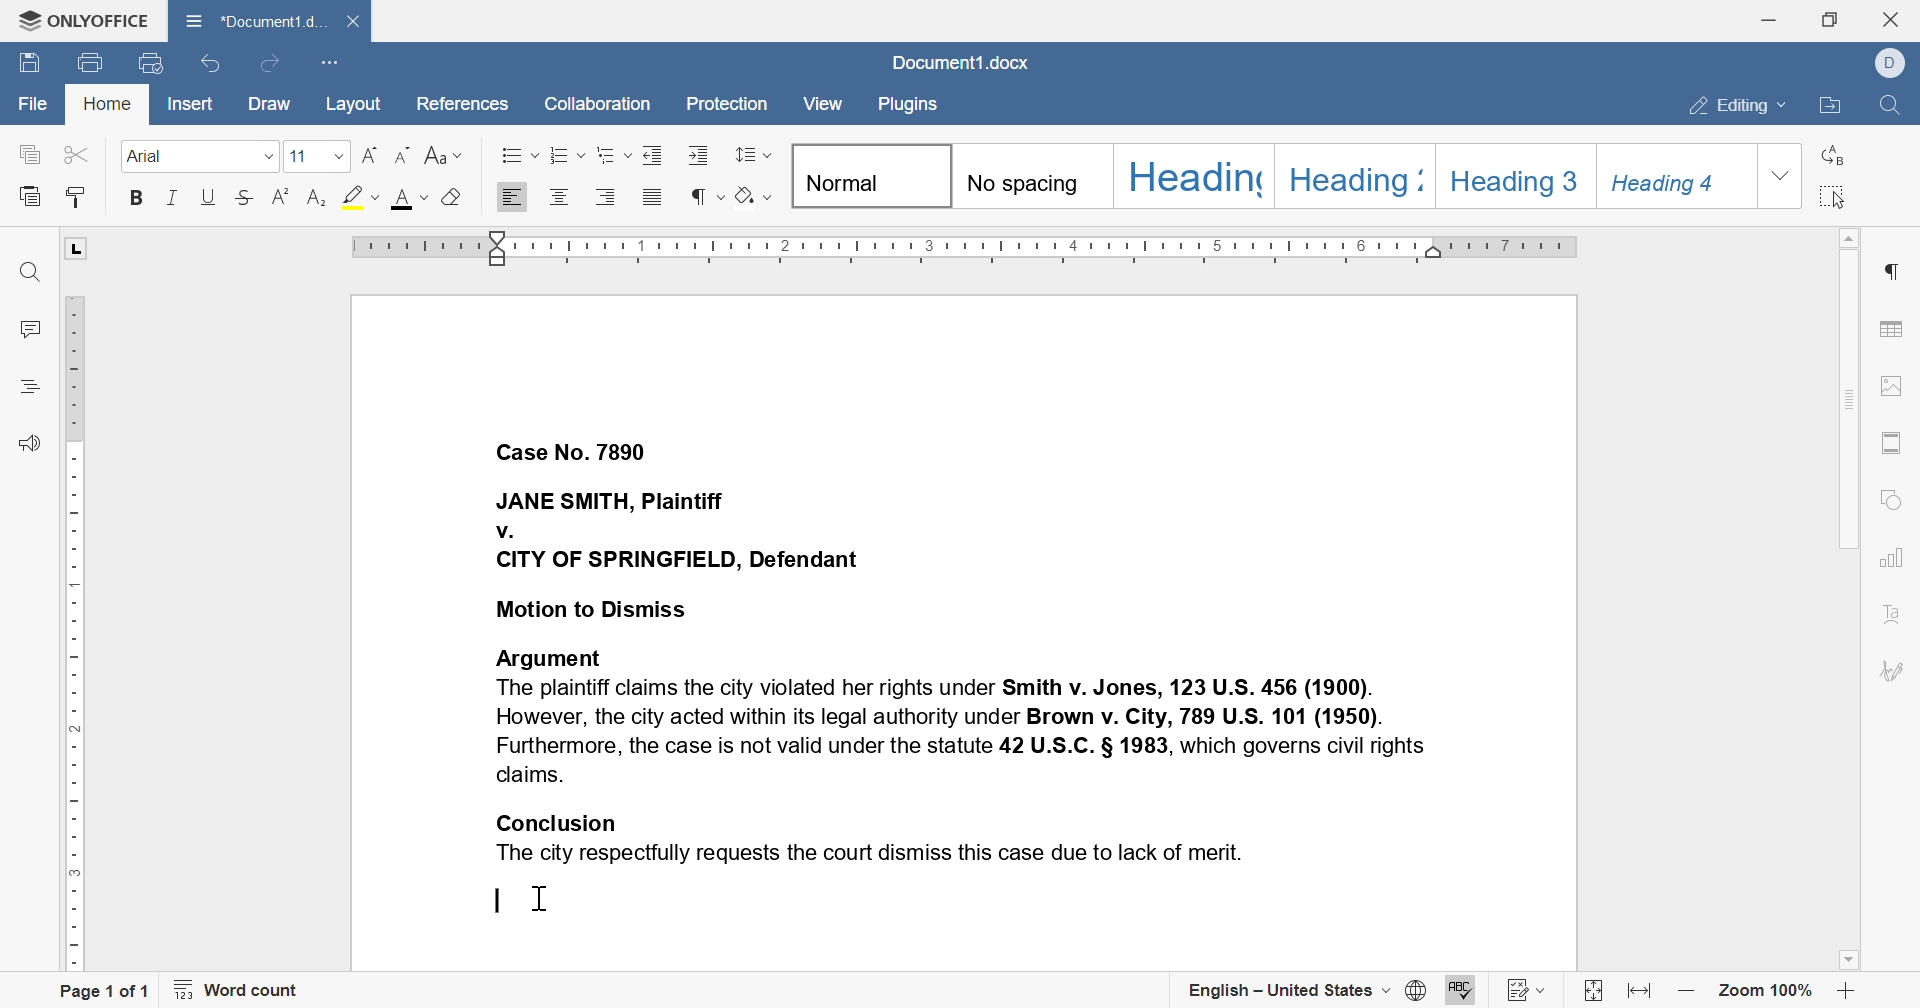  I want to click on paste, so click(75, 199).